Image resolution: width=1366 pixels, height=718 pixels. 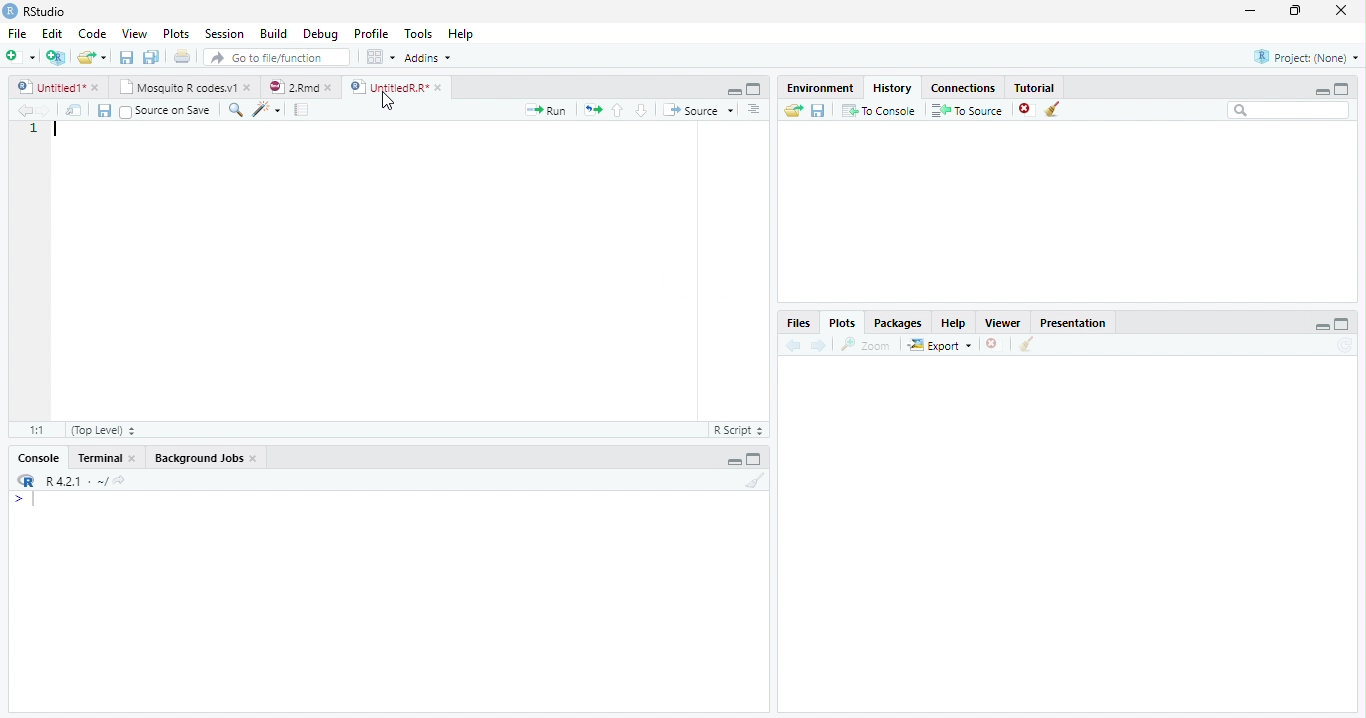 I want to click on Maximize, so click(x=1342, y=89).